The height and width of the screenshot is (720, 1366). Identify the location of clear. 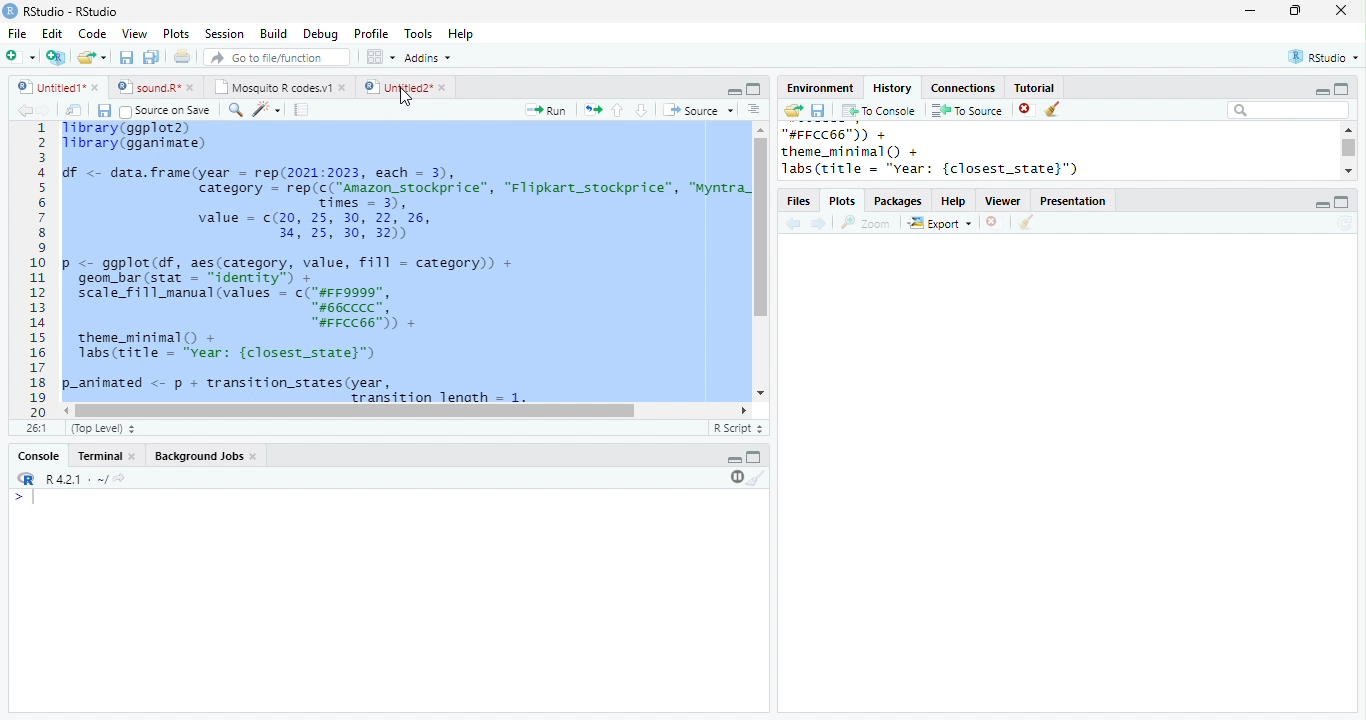
(756, 478).